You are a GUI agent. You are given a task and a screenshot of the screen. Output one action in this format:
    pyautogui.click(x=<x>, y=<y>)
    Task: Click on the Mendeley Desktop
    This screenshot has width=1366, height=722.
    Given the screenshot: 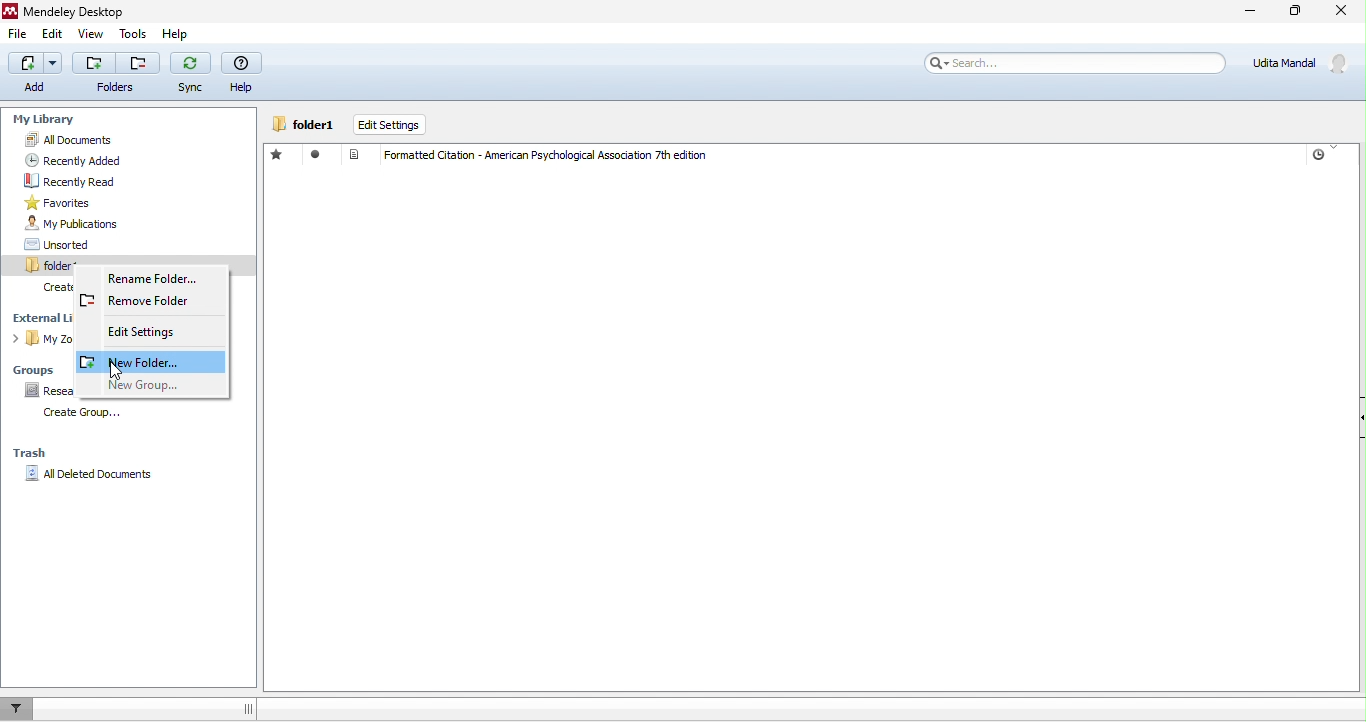 What is the action you would take?
    pyautogui.click(x=74, y=12)
    